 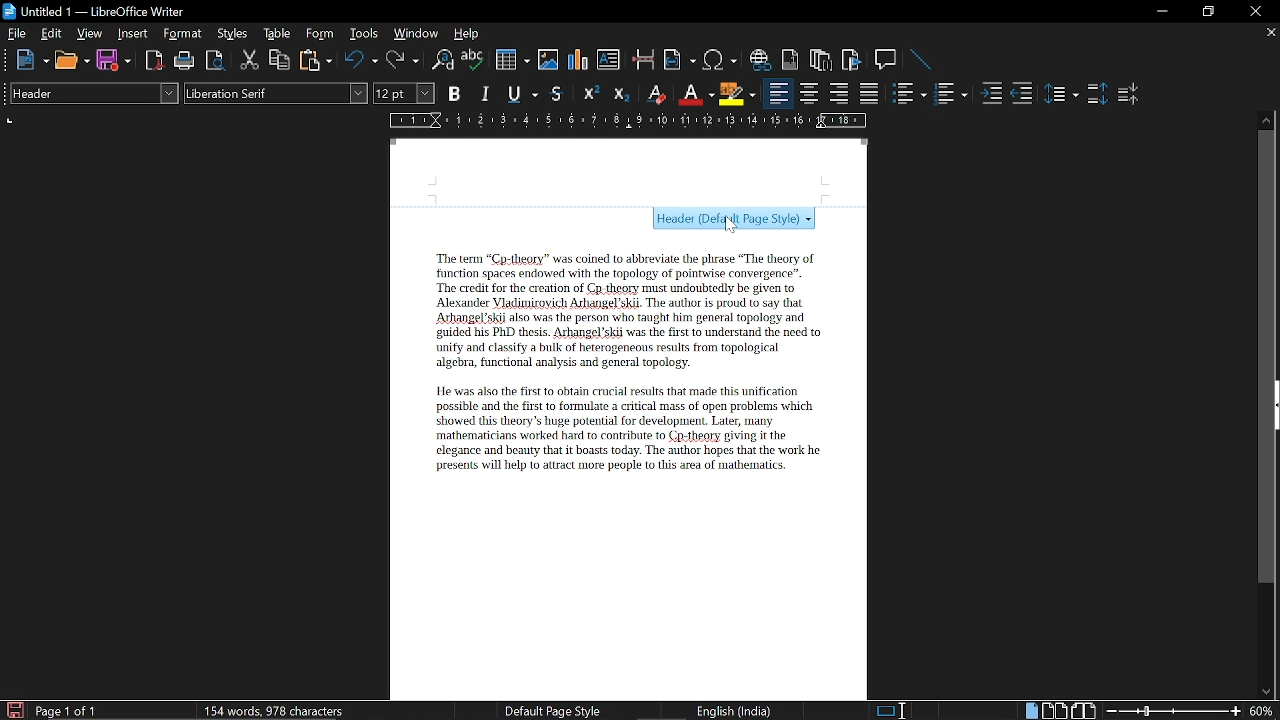 What do you see at coordinates (695, 94) in the screenshot?
I see `Underline` at bounding box center [695, 94].